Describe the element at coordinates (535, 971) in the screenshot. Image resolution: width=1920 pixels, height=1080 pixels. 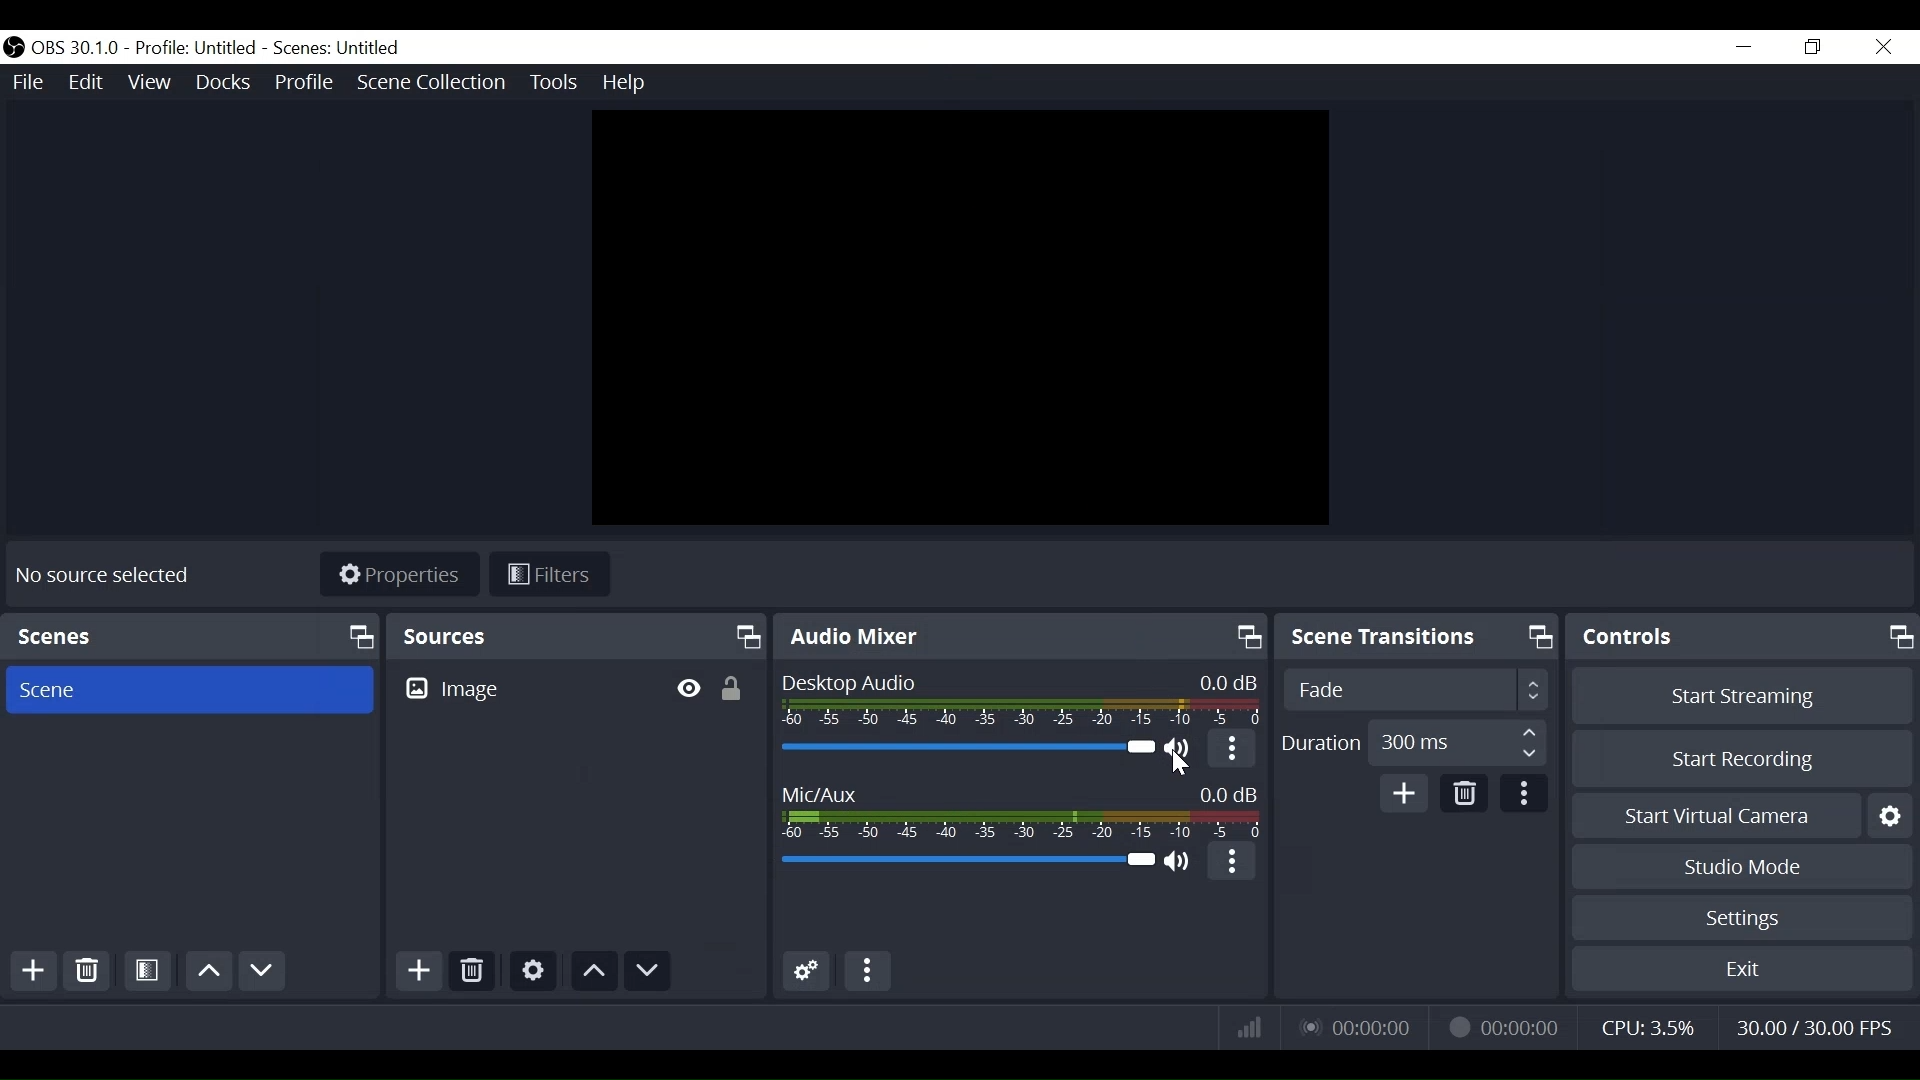
I see `Settings` at that location.